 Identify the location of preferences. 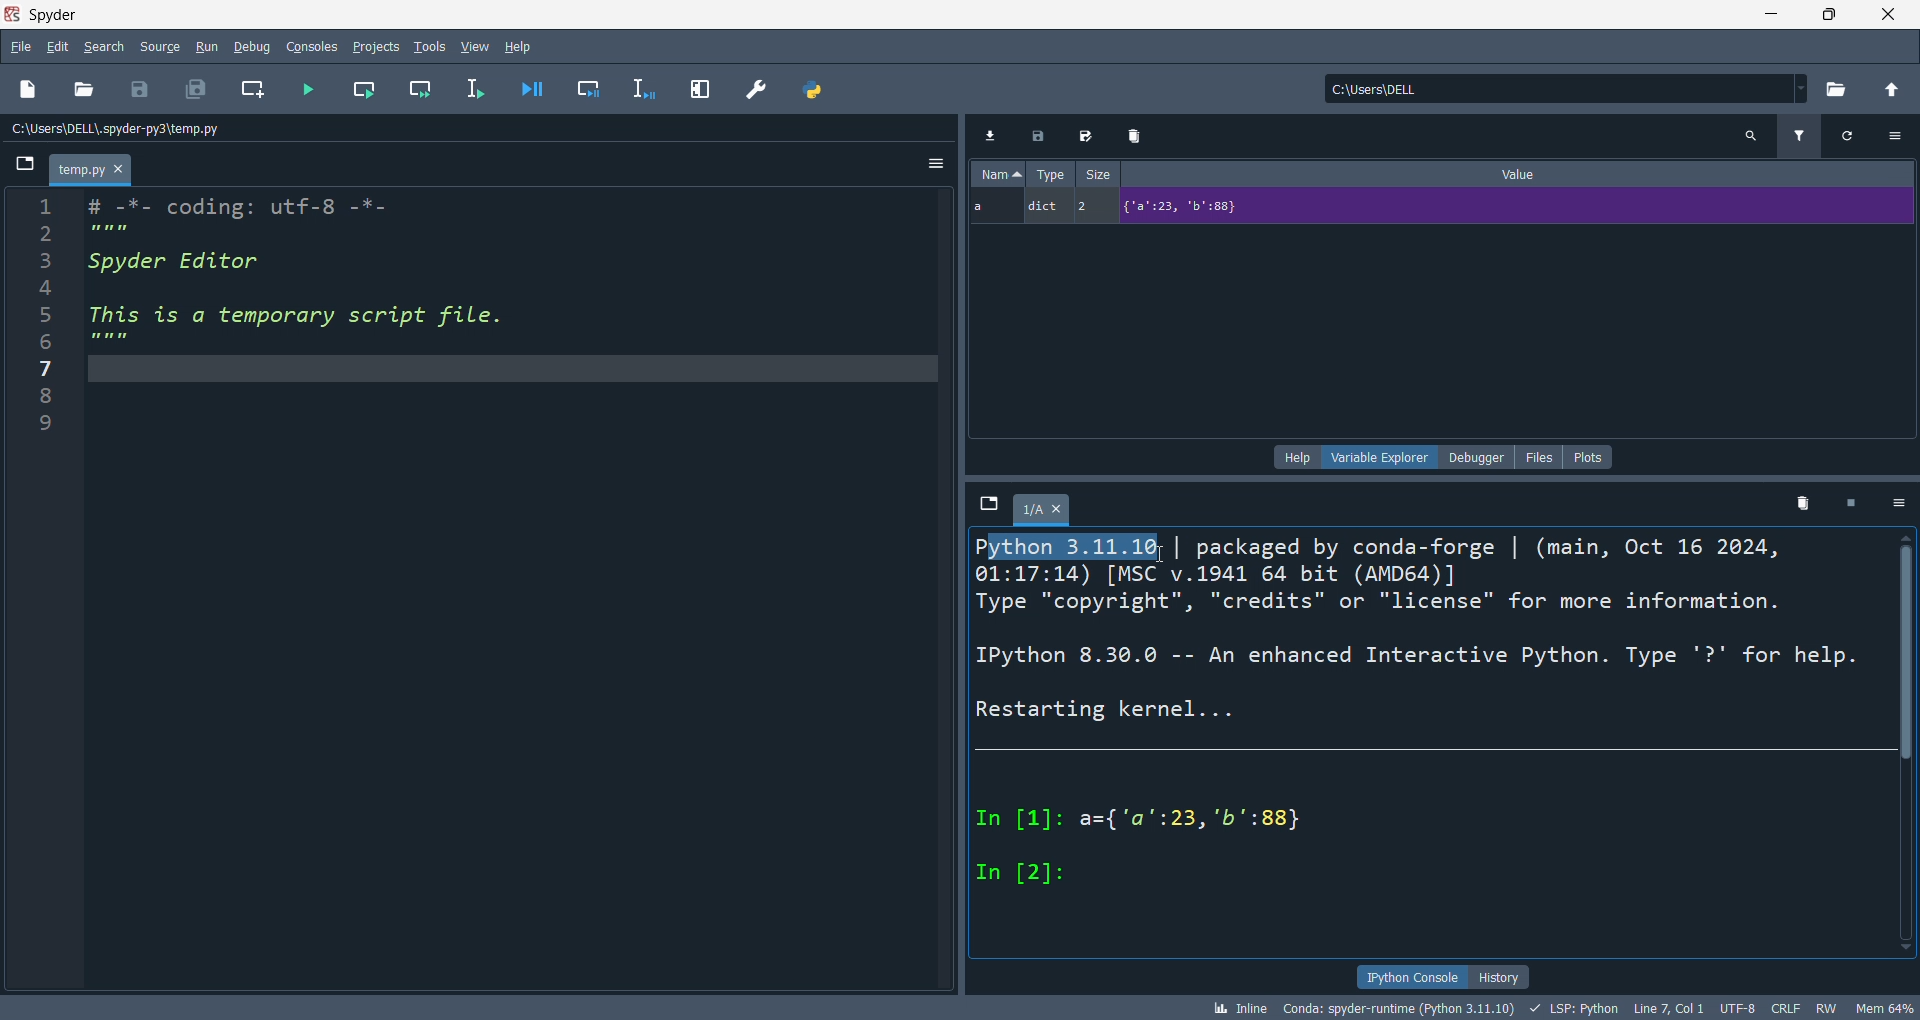
(759, 92).